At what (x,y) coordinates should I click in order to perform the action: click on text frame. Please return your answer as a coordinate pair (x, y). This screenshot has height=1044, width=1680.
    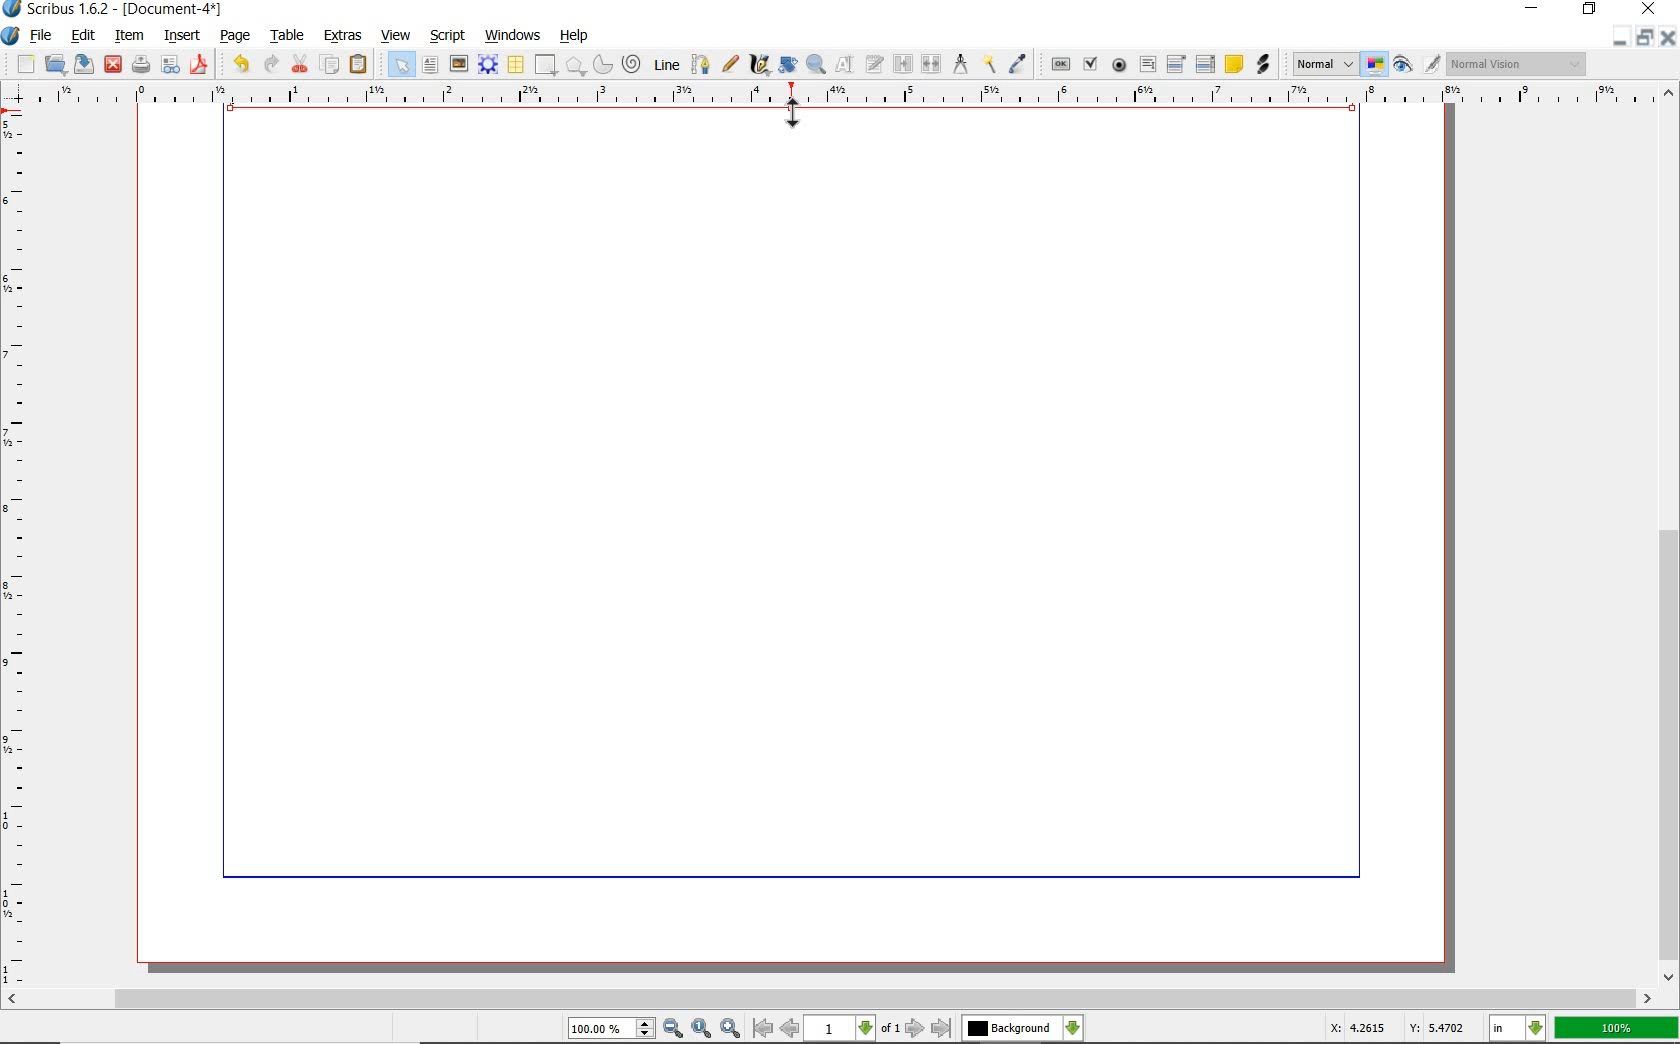
    Looking at the image, I should click on (431, 67).